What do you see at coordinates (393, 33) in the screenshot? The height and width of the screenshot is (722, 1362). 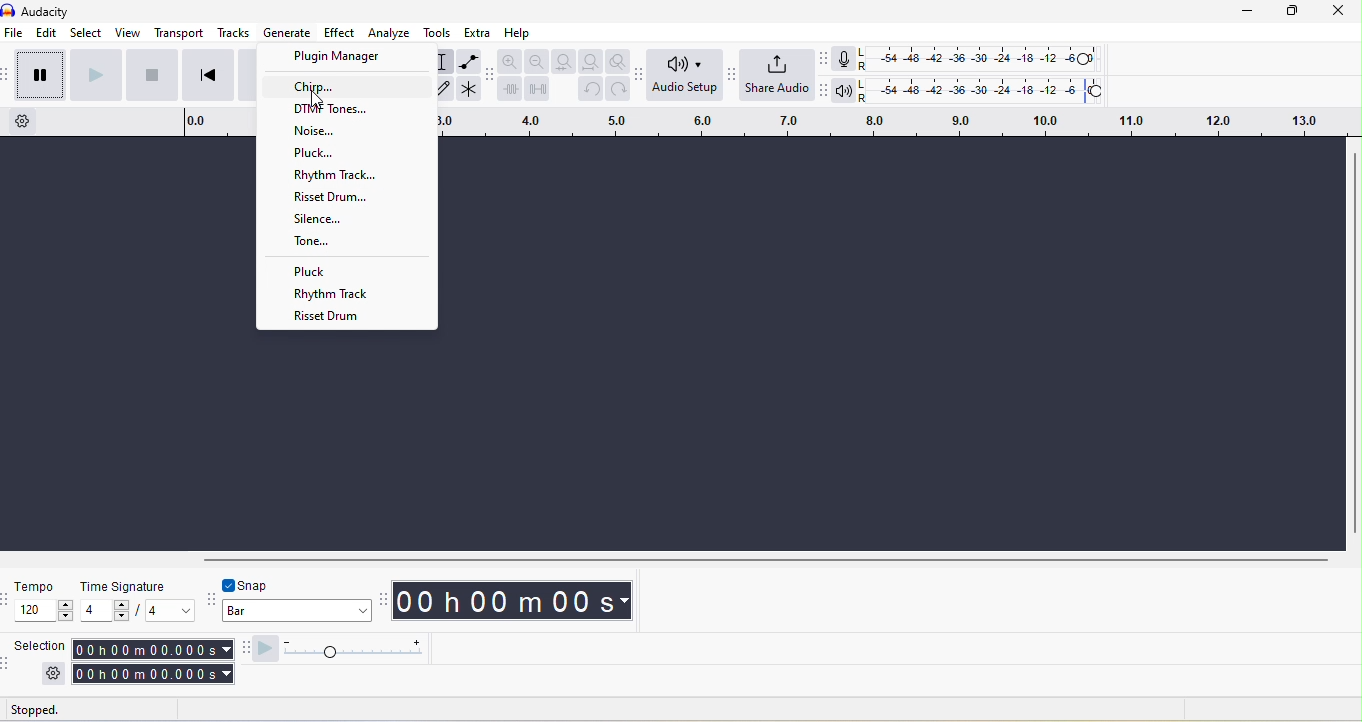 I see `analyze` at bounding box center [393, 33].